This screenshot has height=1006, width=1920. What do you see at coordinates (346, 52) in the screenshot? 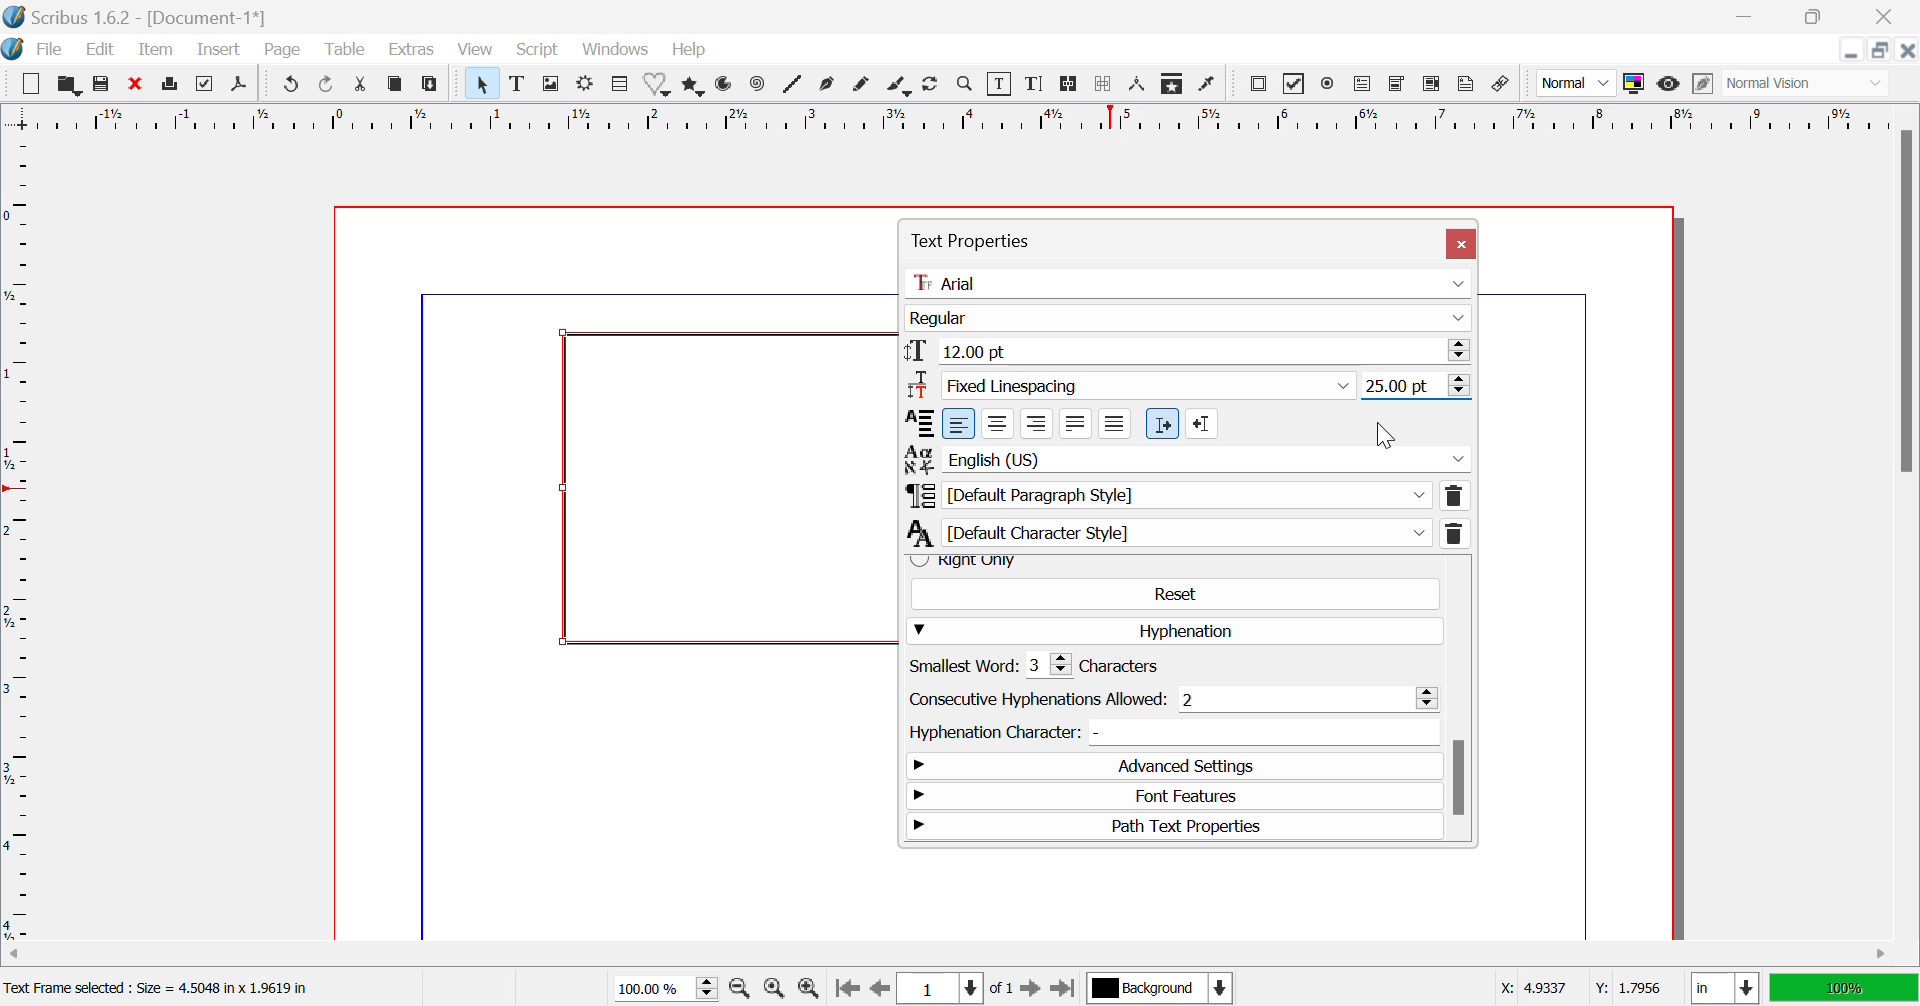
I see `Table` at bounding box center [346, 52].